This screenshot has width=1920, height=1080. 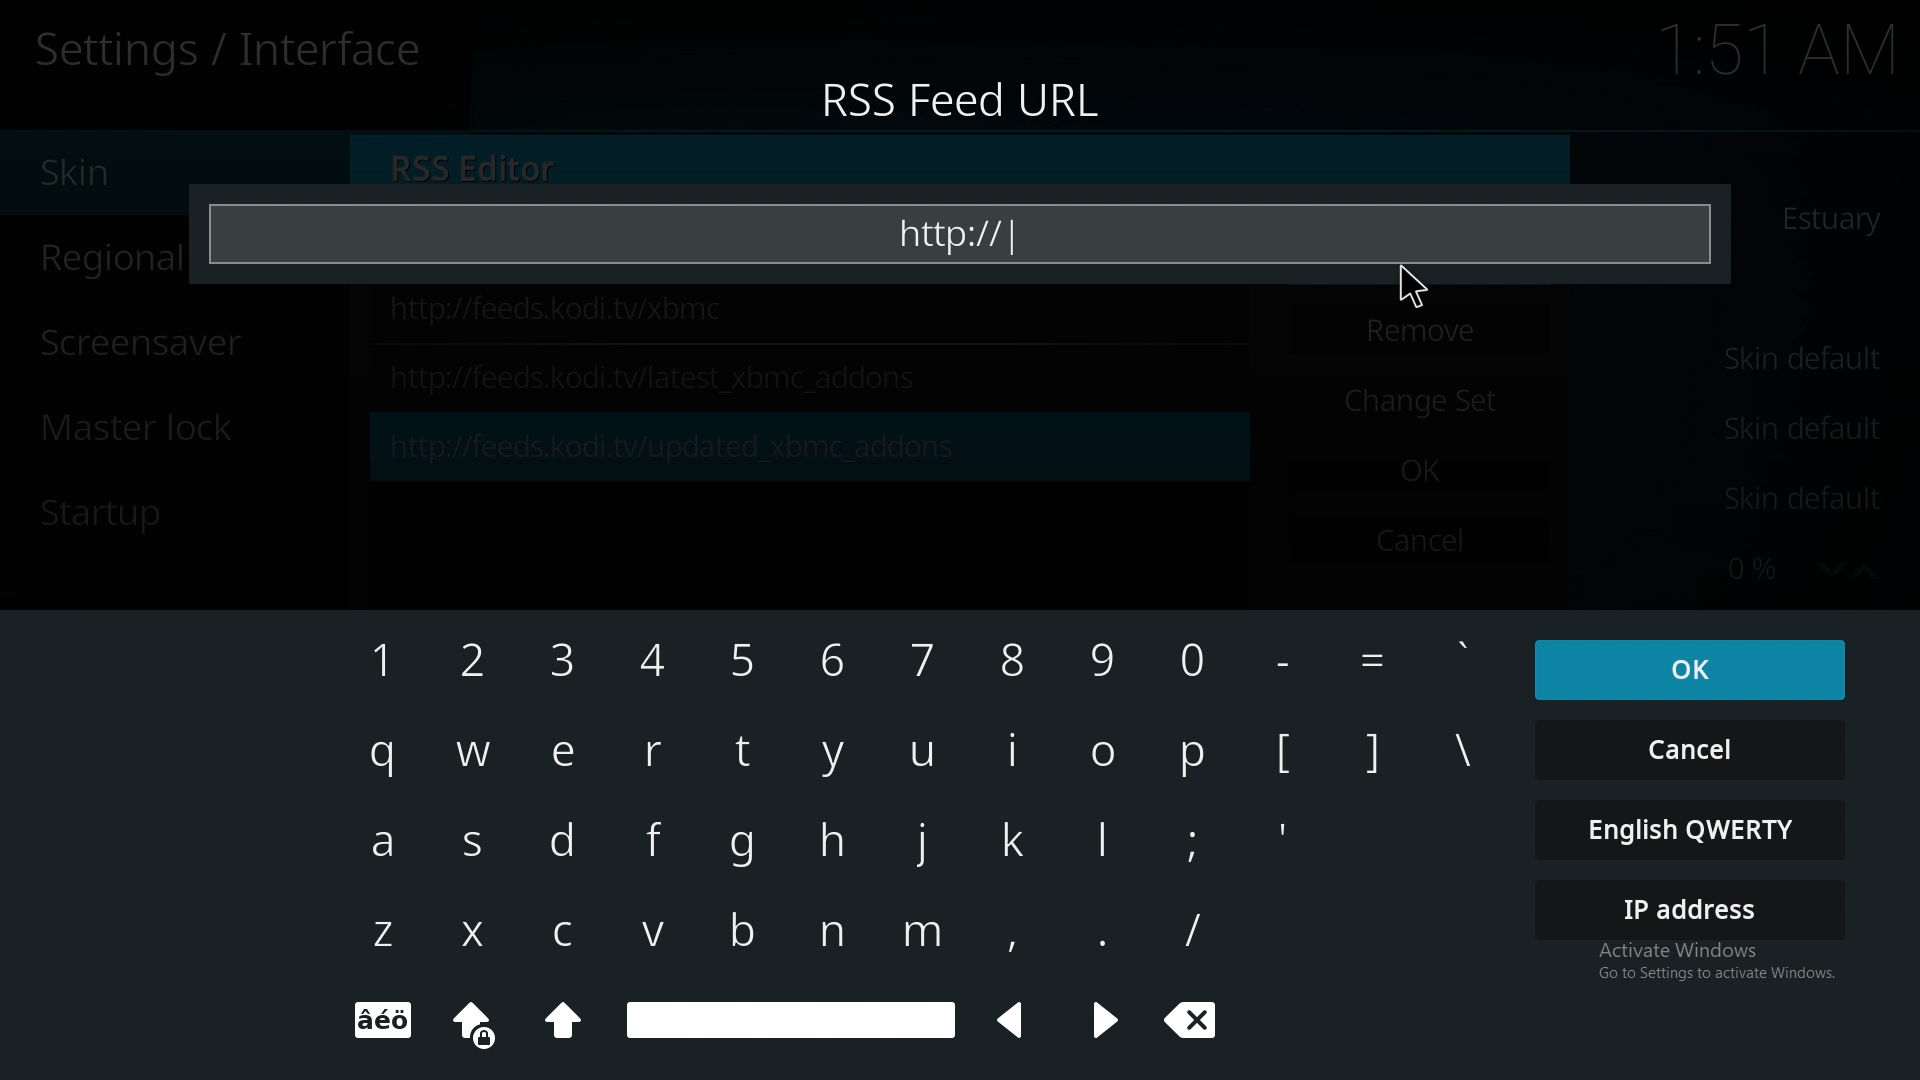 What do you see at coordinates (1287, 756) in the screenshot?
I see `[` at bounding box center [1287, 756].